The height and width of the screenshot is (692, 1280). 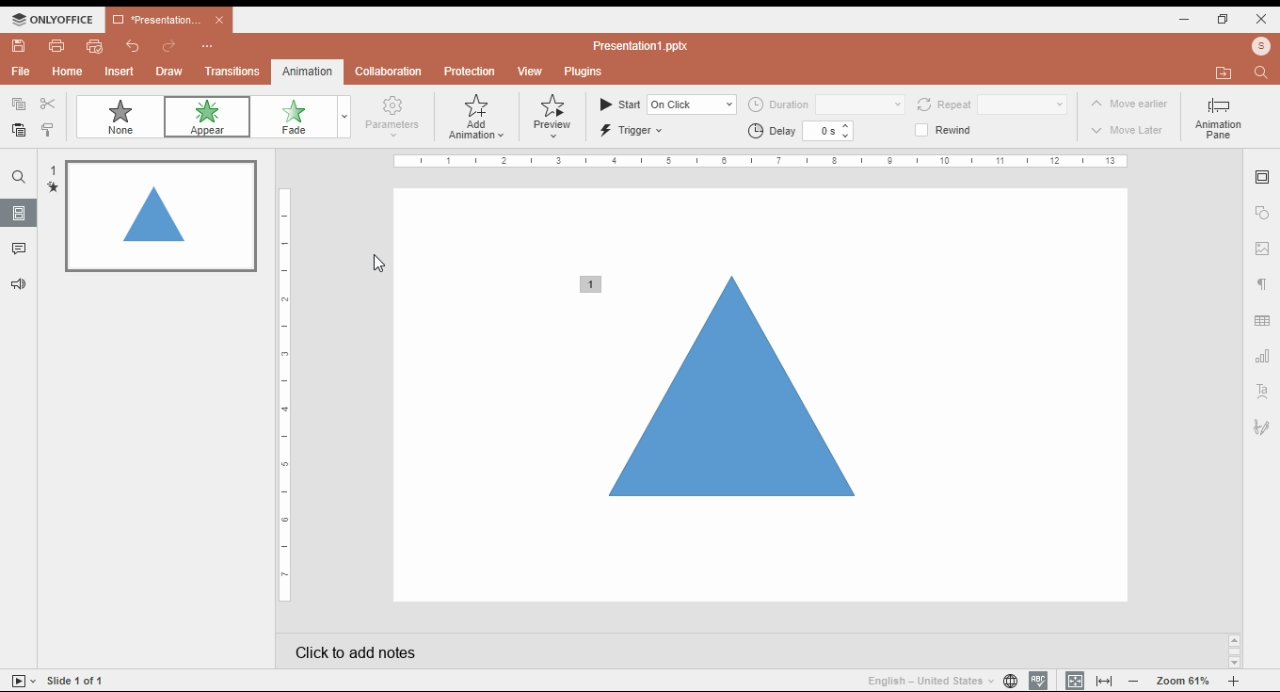 What do you see at coordinates (590, 284) in the screenshot?
I see `animation added` at bounding box center [590, 284].